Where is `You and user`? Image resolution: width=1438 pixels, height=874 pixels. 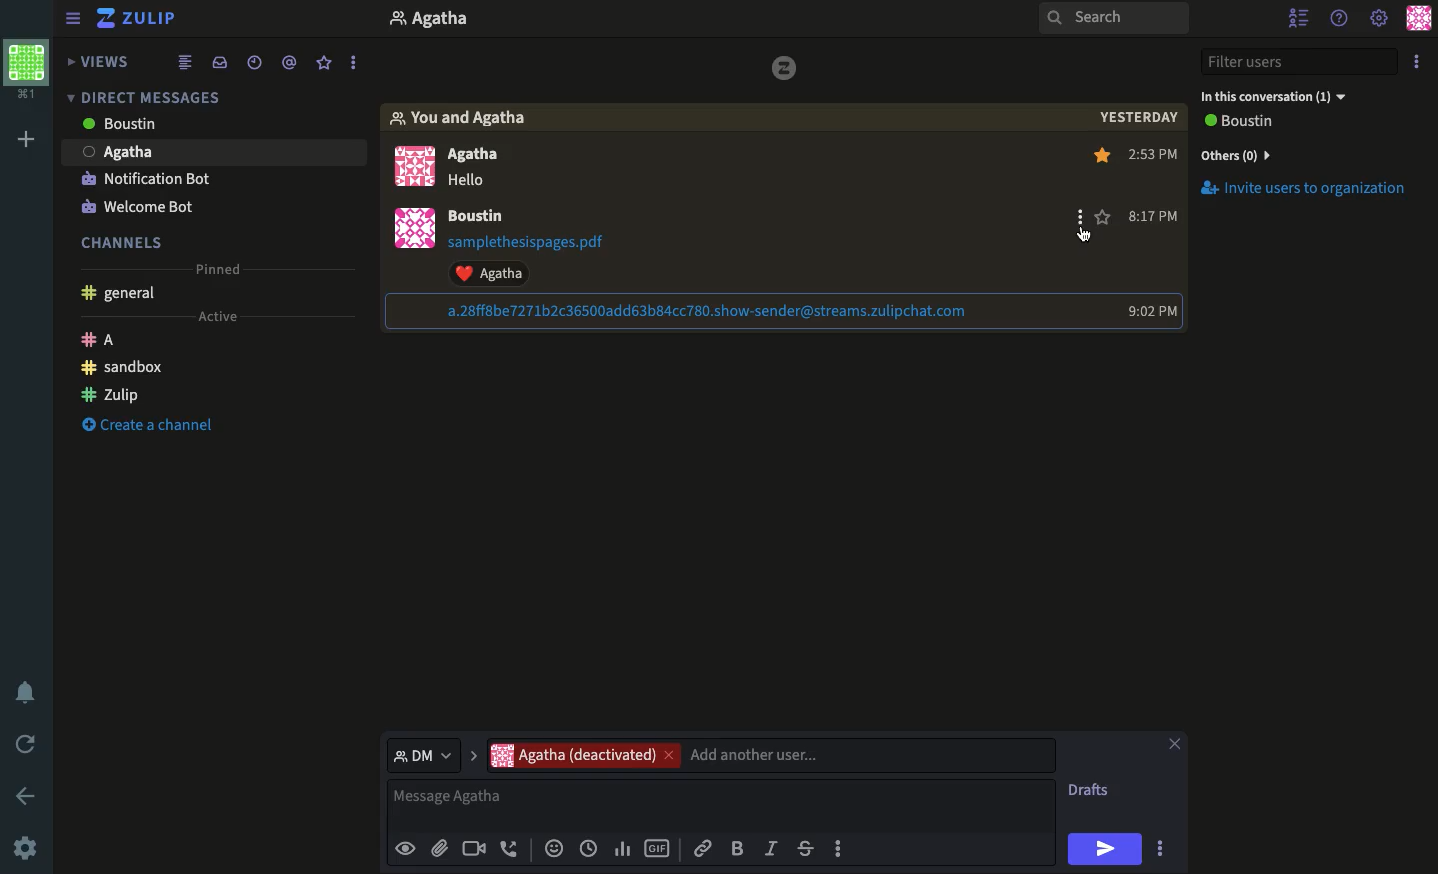 You and user is located at coordinates (469, 119).